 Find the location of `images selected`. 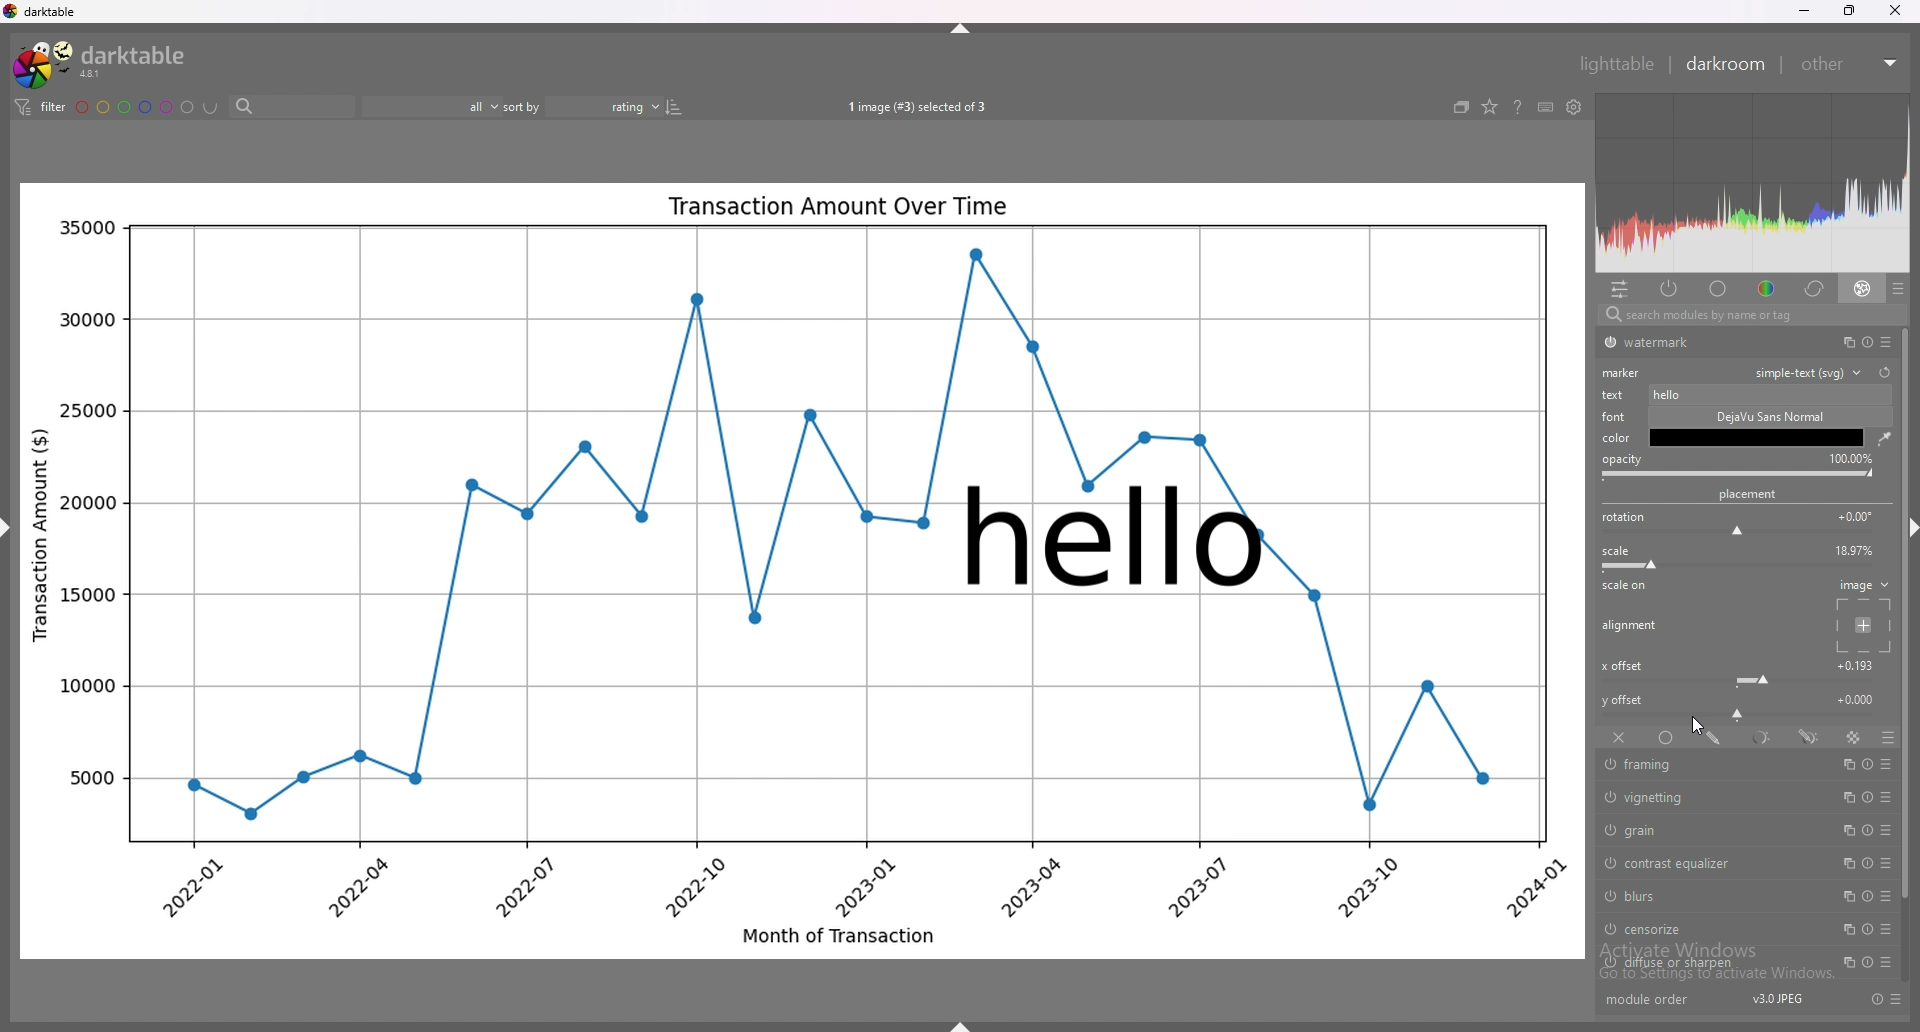

images selected is located at coordinates (914, 107).